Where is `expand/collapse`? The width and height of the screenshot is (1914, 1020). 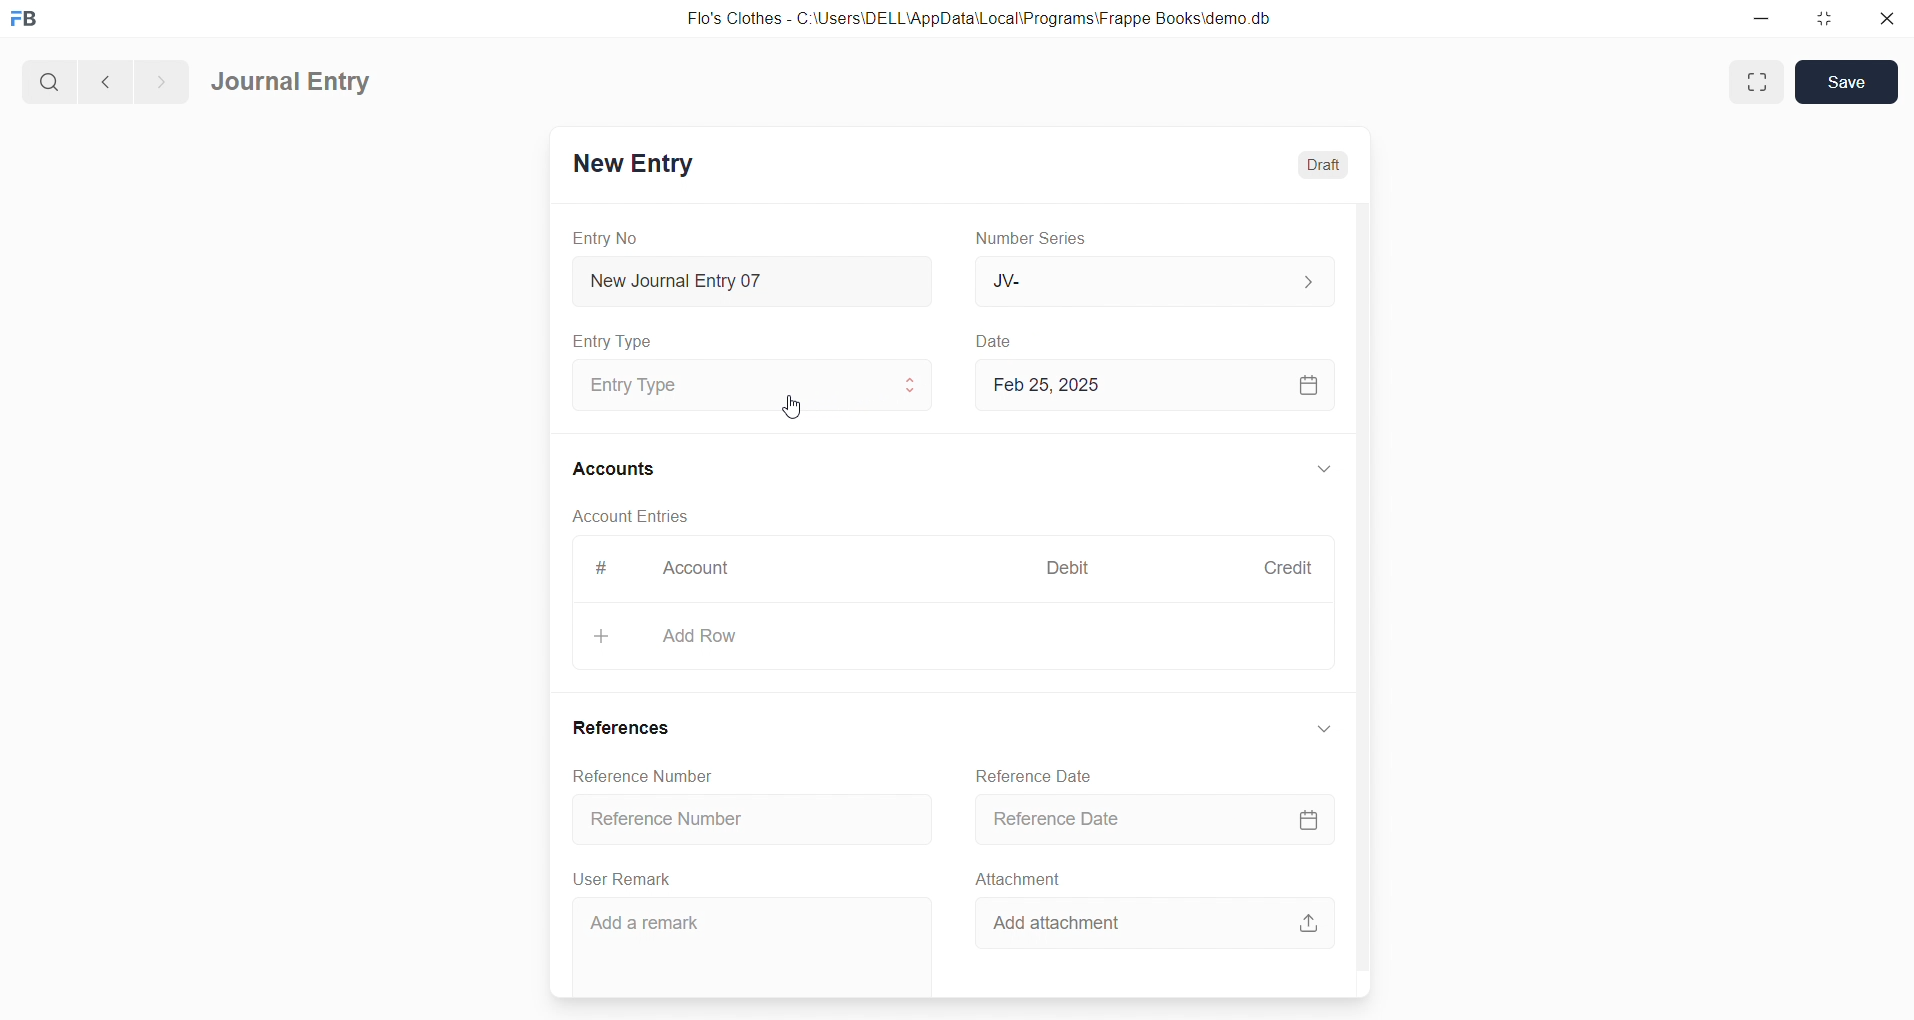
expand/collapse is located at coordinates (1323, 470).